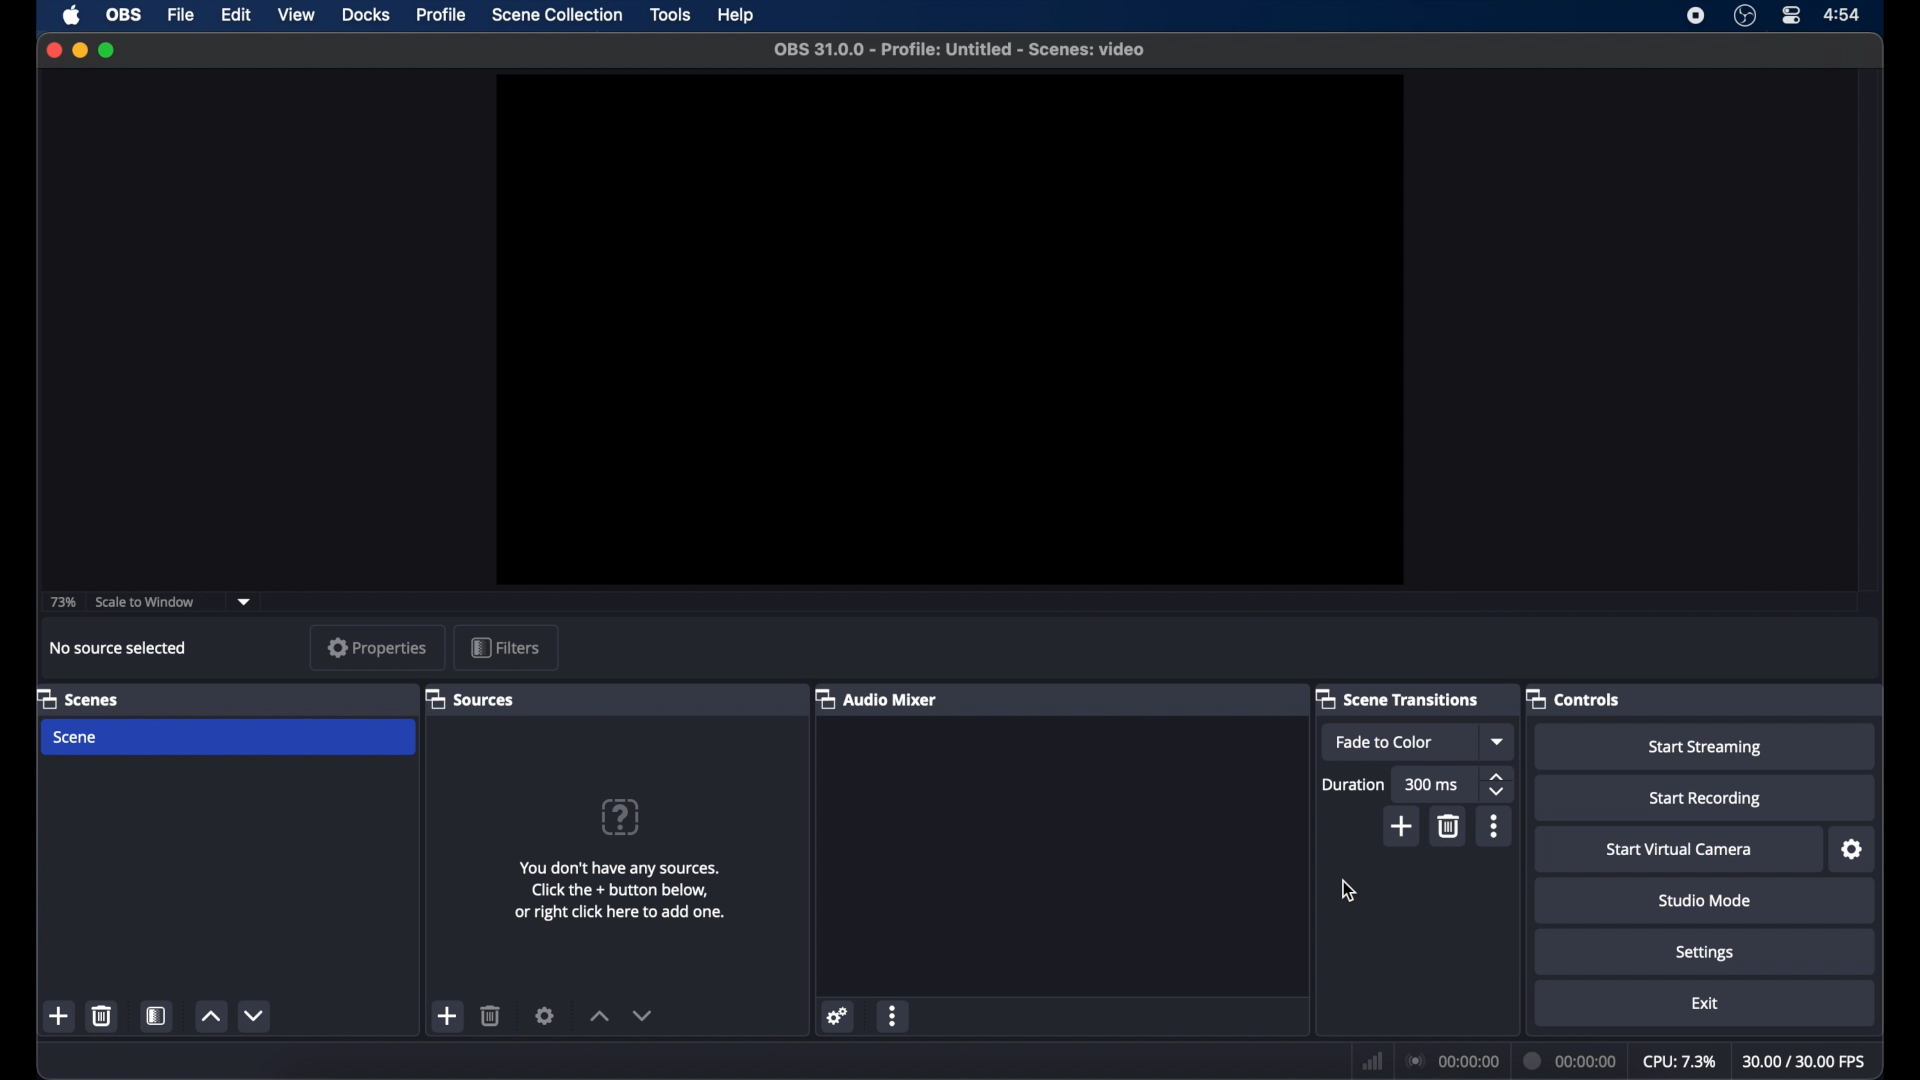 The width and height of the screenshot is (1920, 1080). I want to click on add, so click(448, 1015).